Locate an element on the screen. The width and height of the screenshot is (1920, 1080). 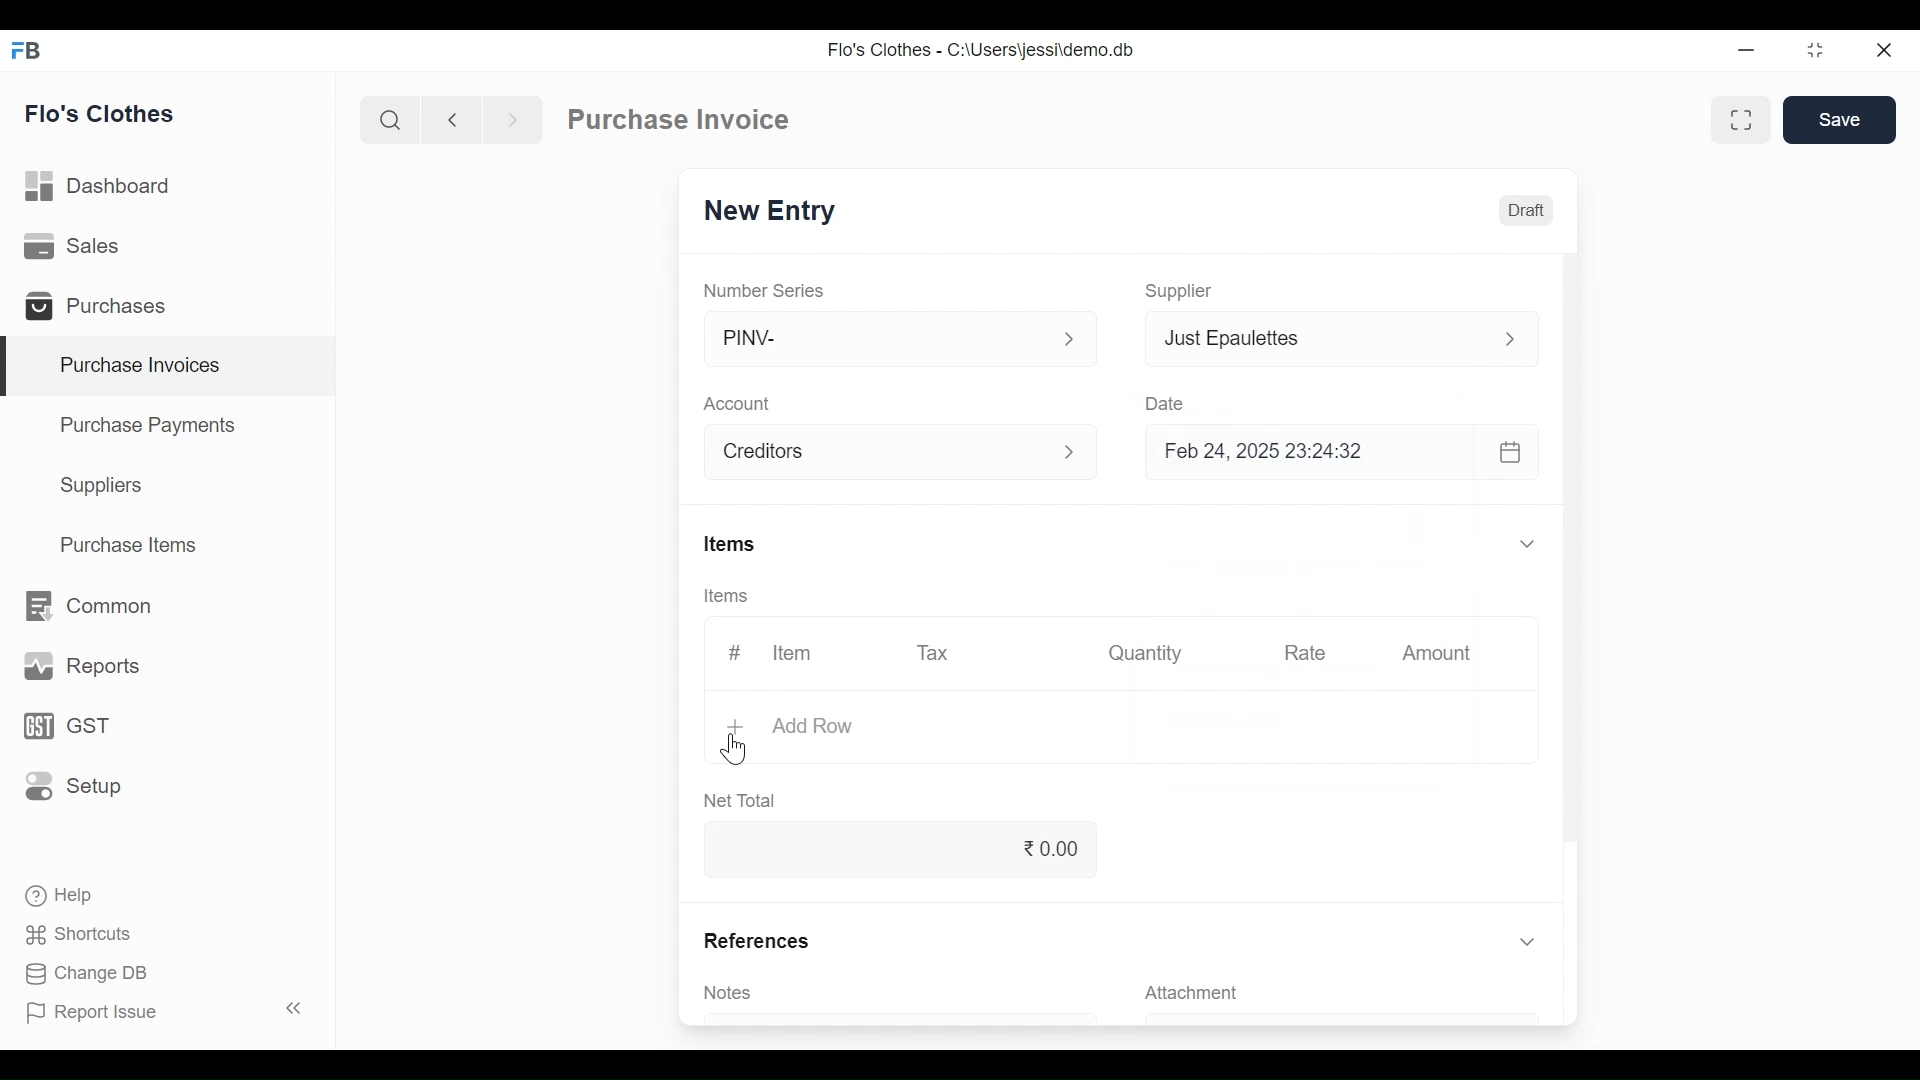
Rate is located at coordinates (1303, 653).